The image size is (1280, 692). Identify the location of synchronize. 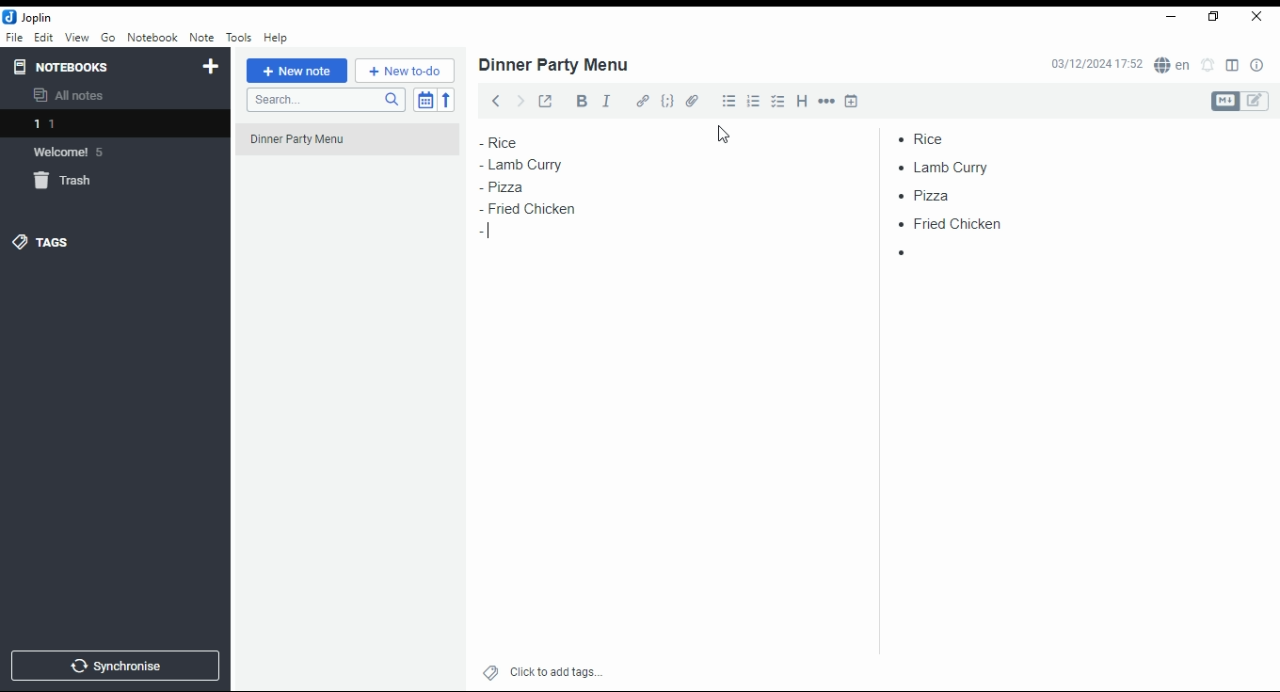
(114, 666).